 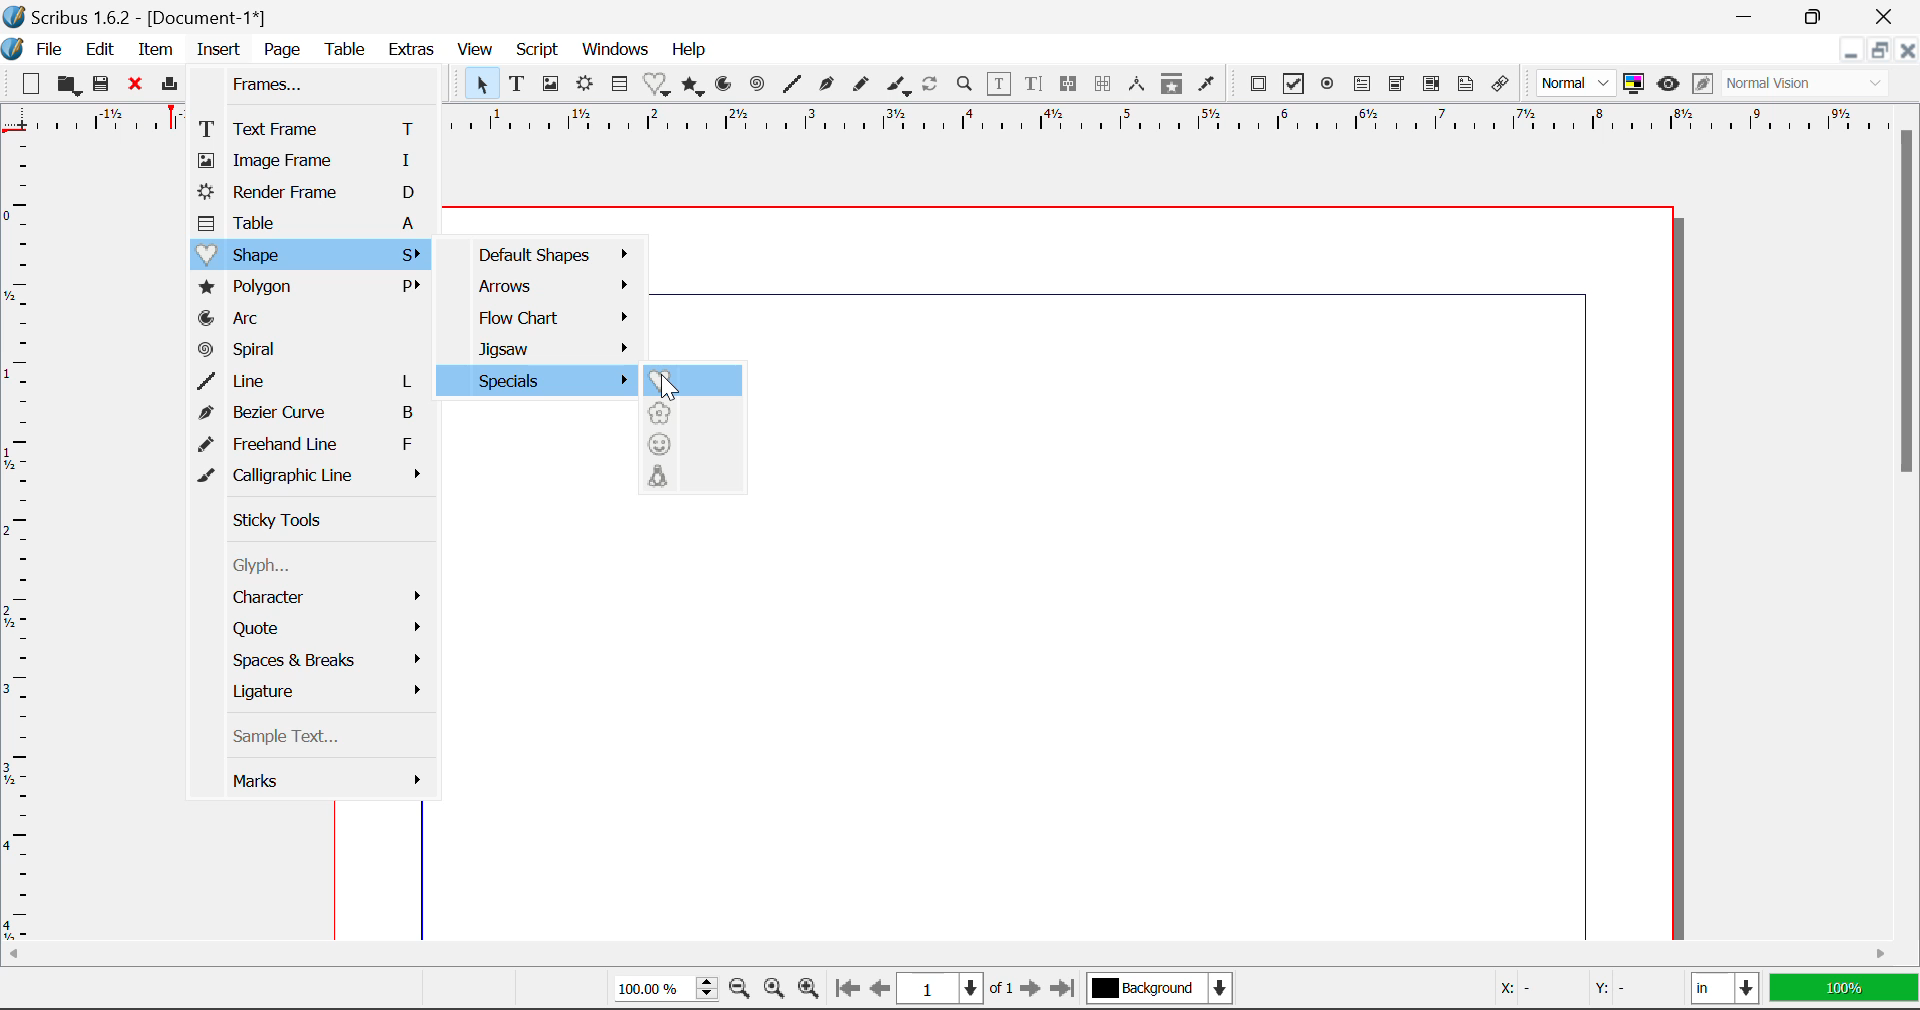 What do you see at coordinates (1066, 989) in the screenshot?
I see `Last Page` at bounding box center [1066, 989].